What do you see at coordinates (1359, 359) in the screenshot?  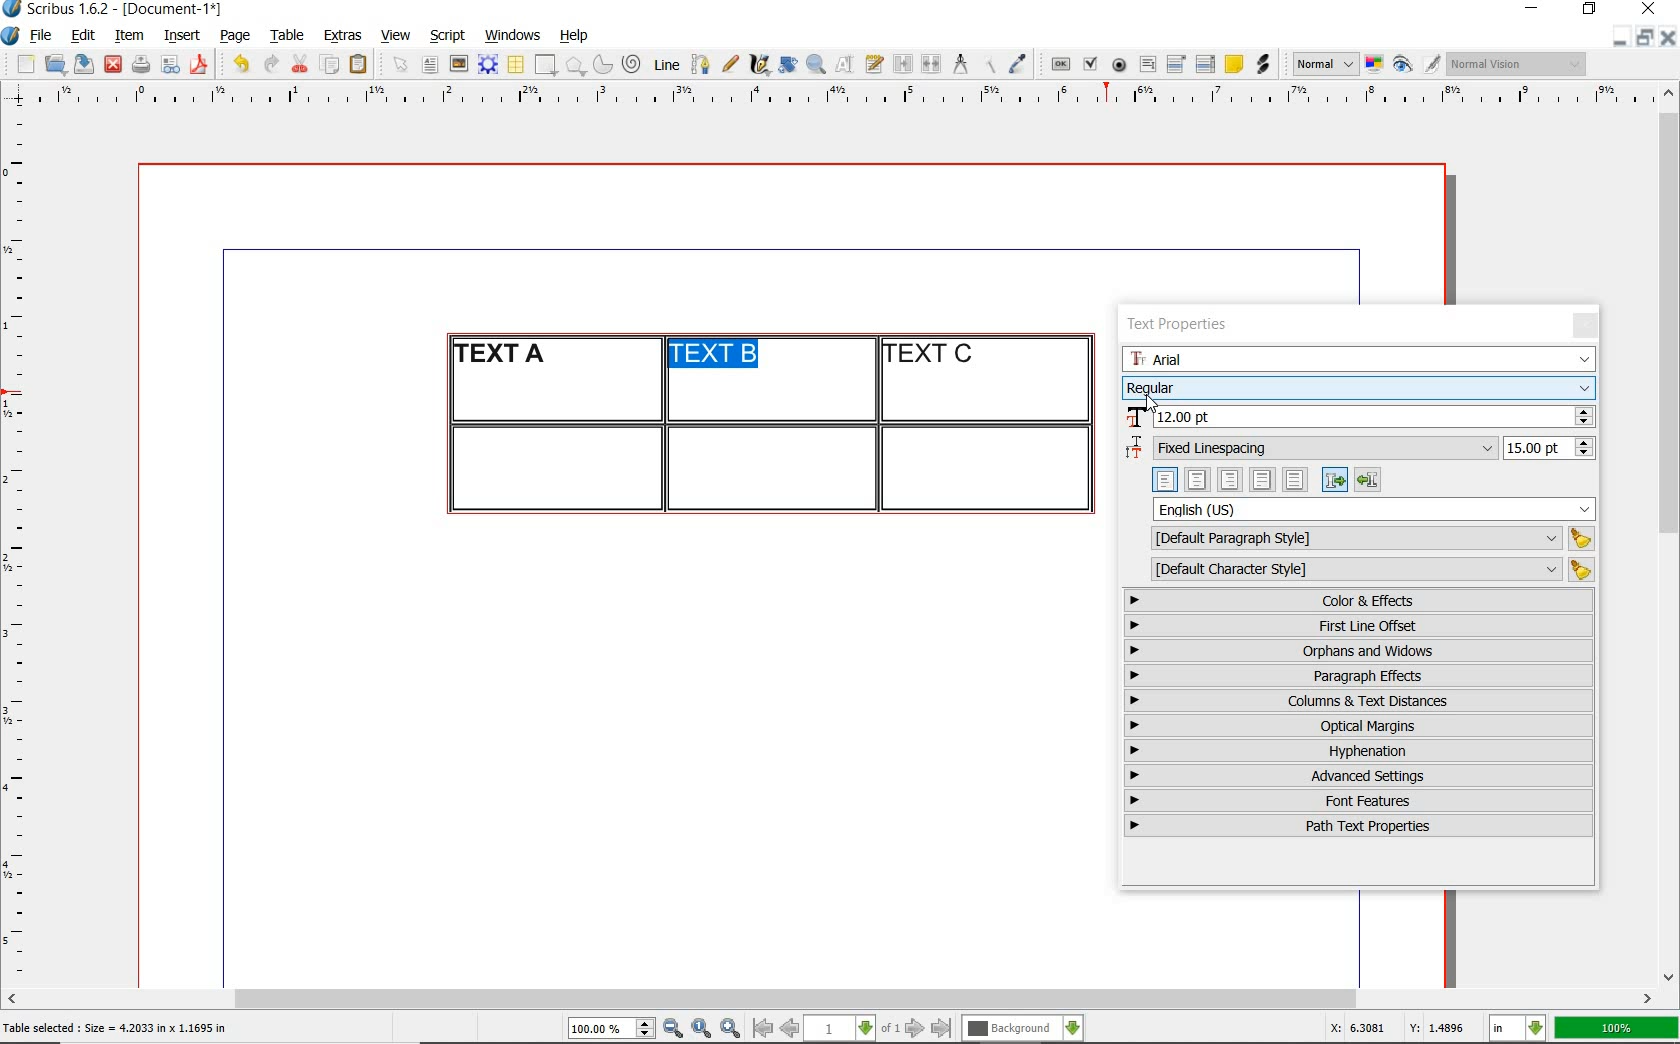 I see `font family` at bounding box center [1359, 359].